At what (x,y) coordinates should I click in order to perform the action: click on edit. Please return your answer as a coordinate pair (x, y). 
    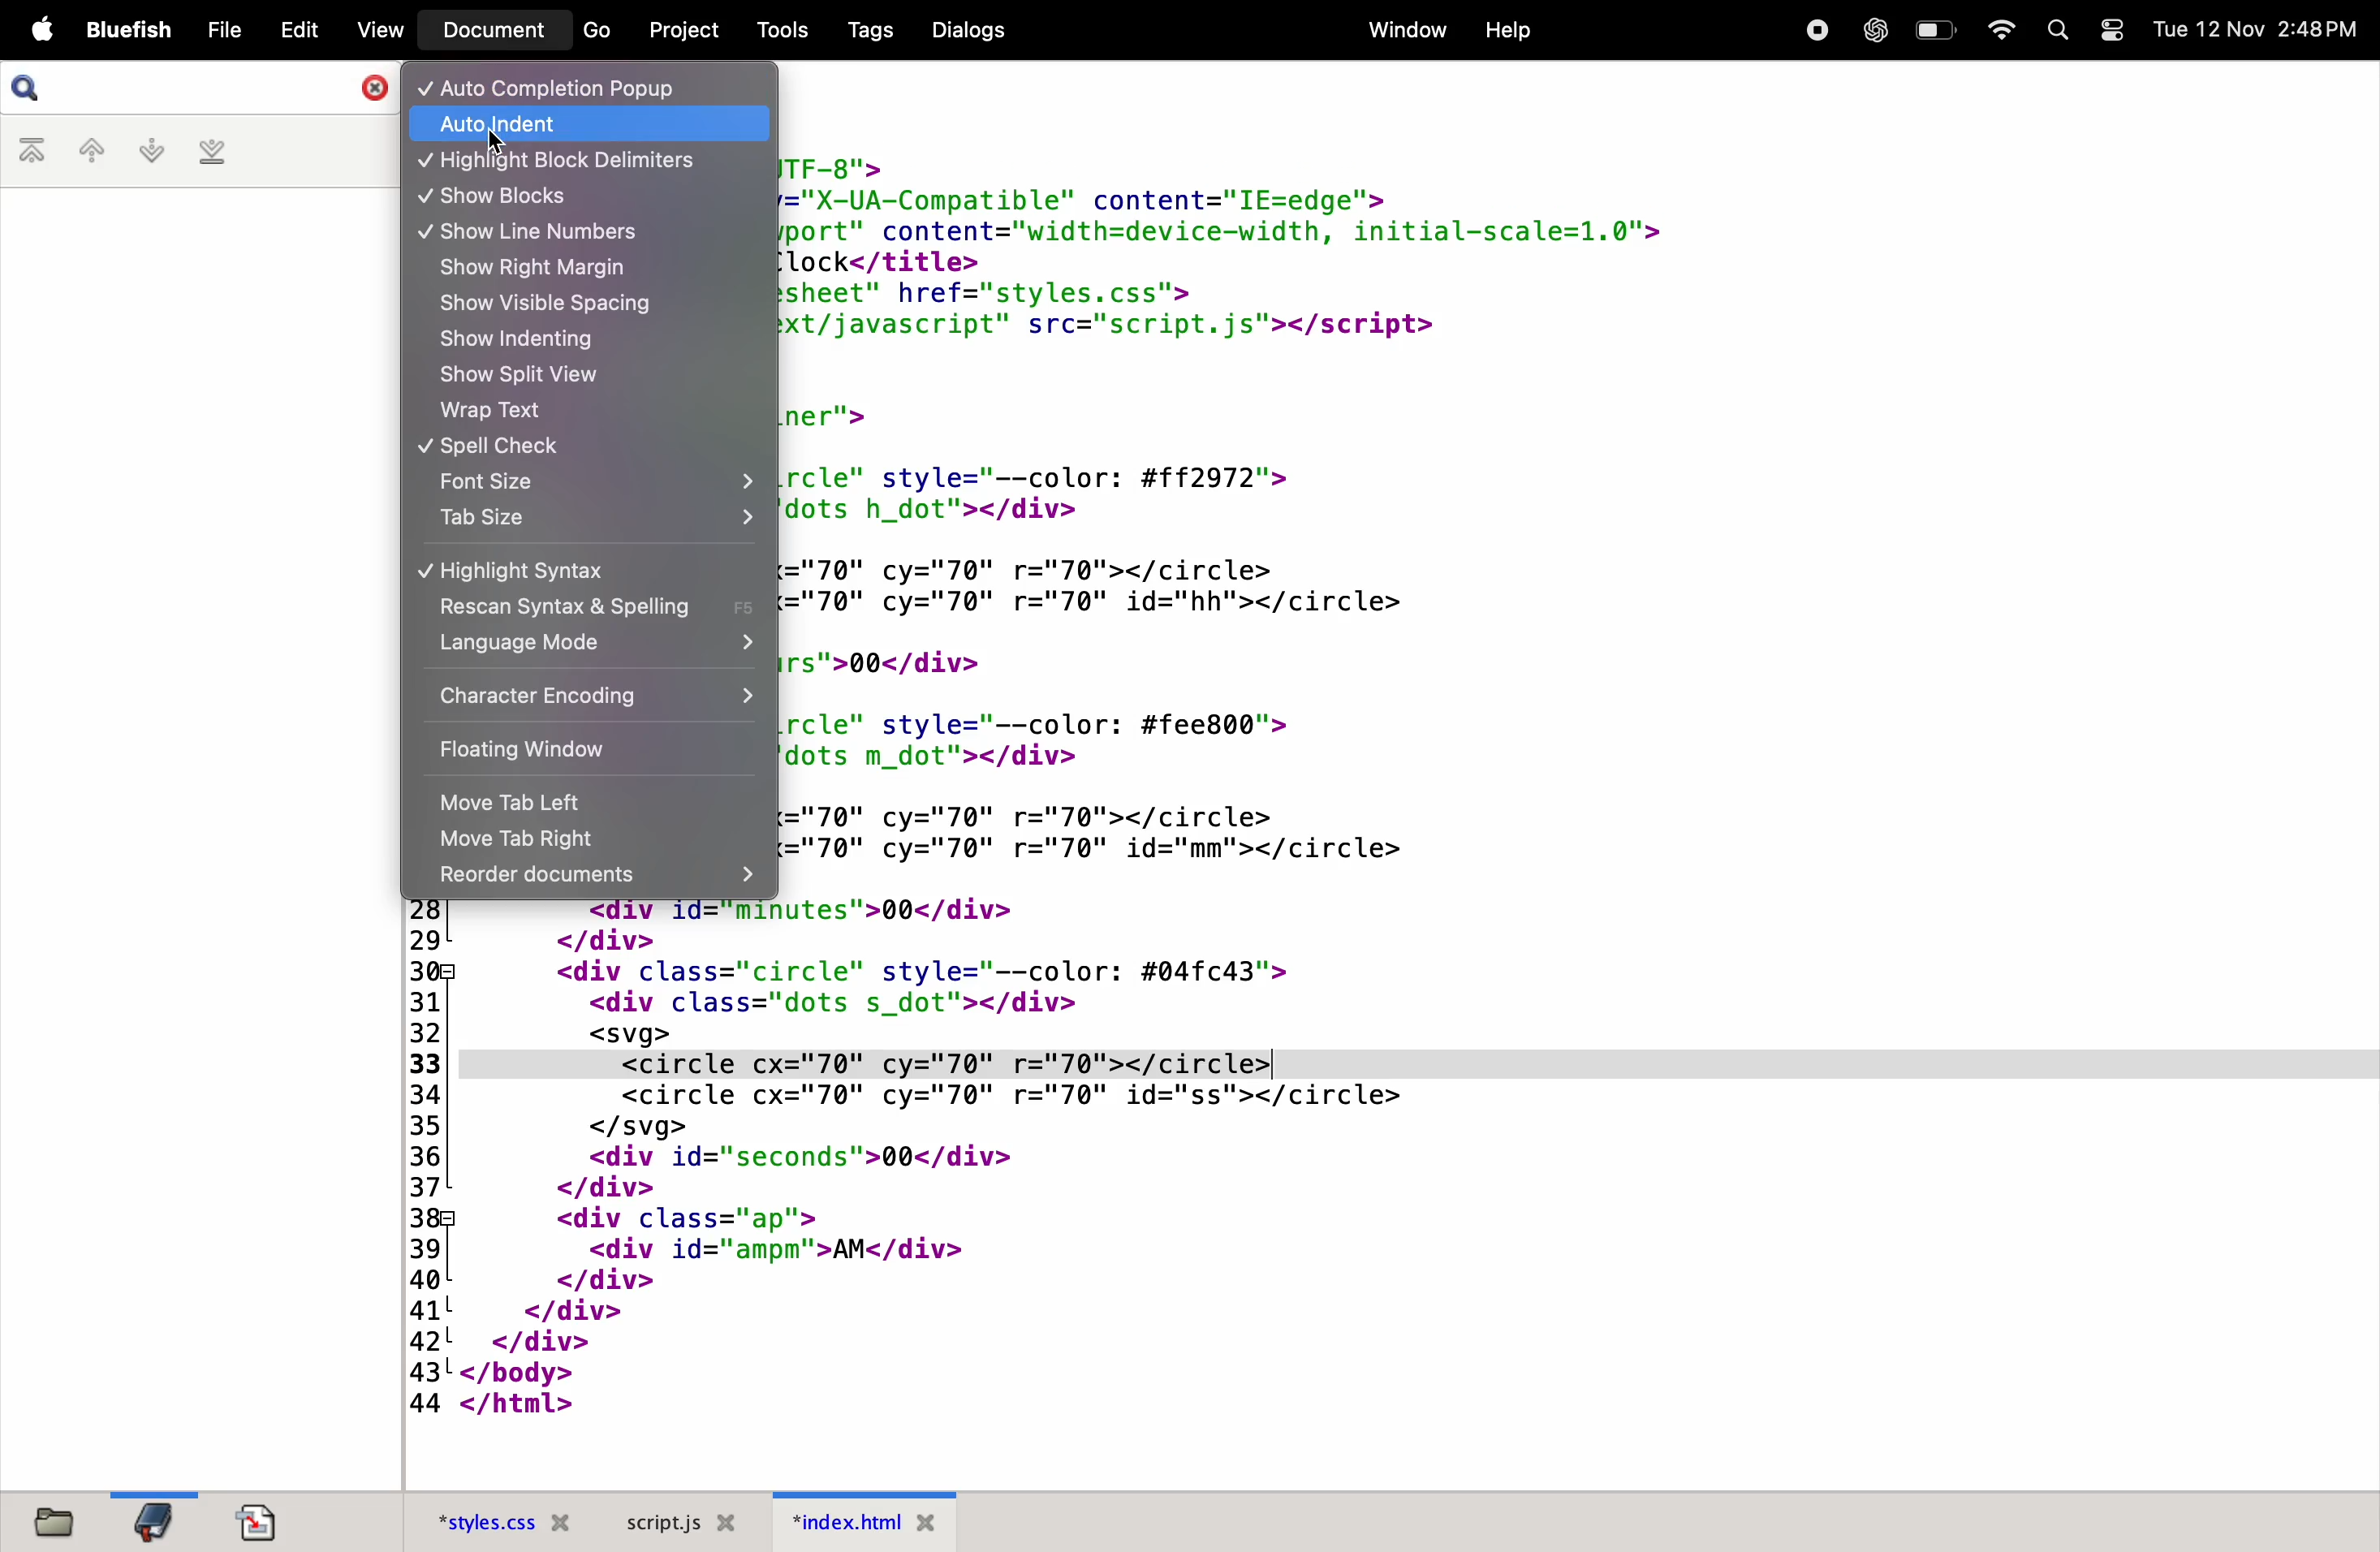
    Looking at the image, I should click on (298, 28).